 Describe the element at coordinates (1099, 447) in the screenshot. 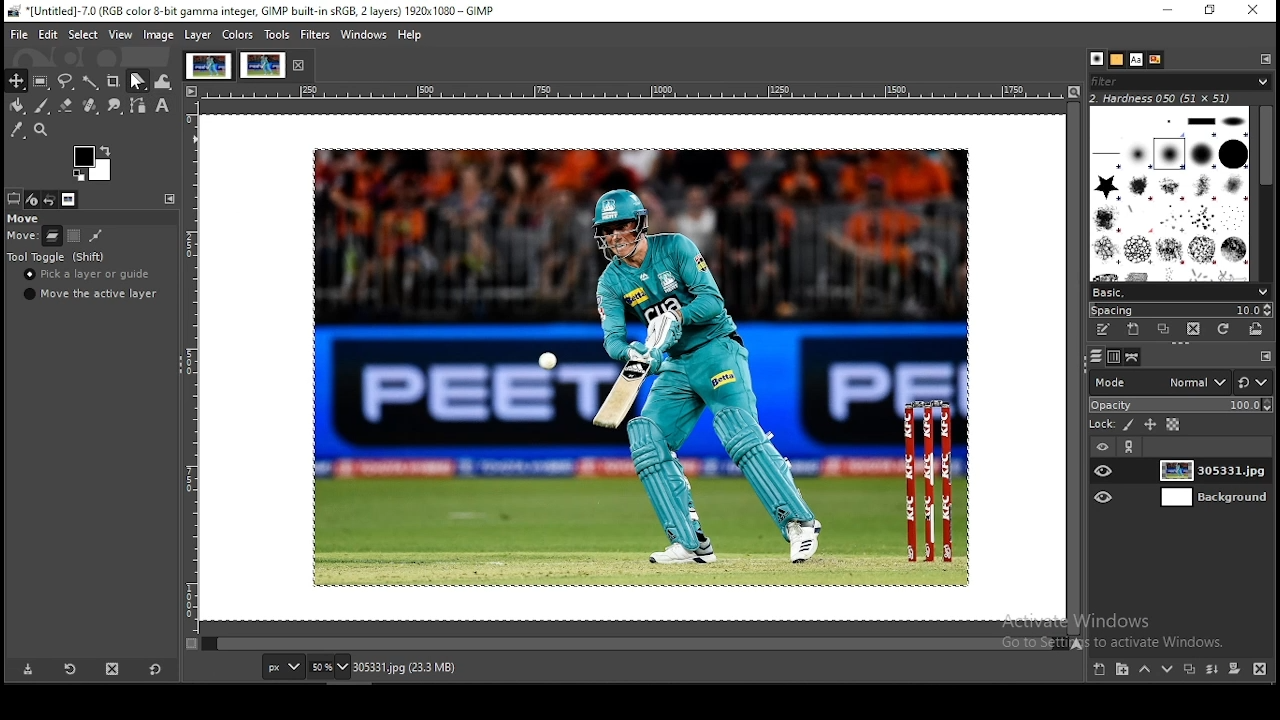

I see `layer visibility` at that location.